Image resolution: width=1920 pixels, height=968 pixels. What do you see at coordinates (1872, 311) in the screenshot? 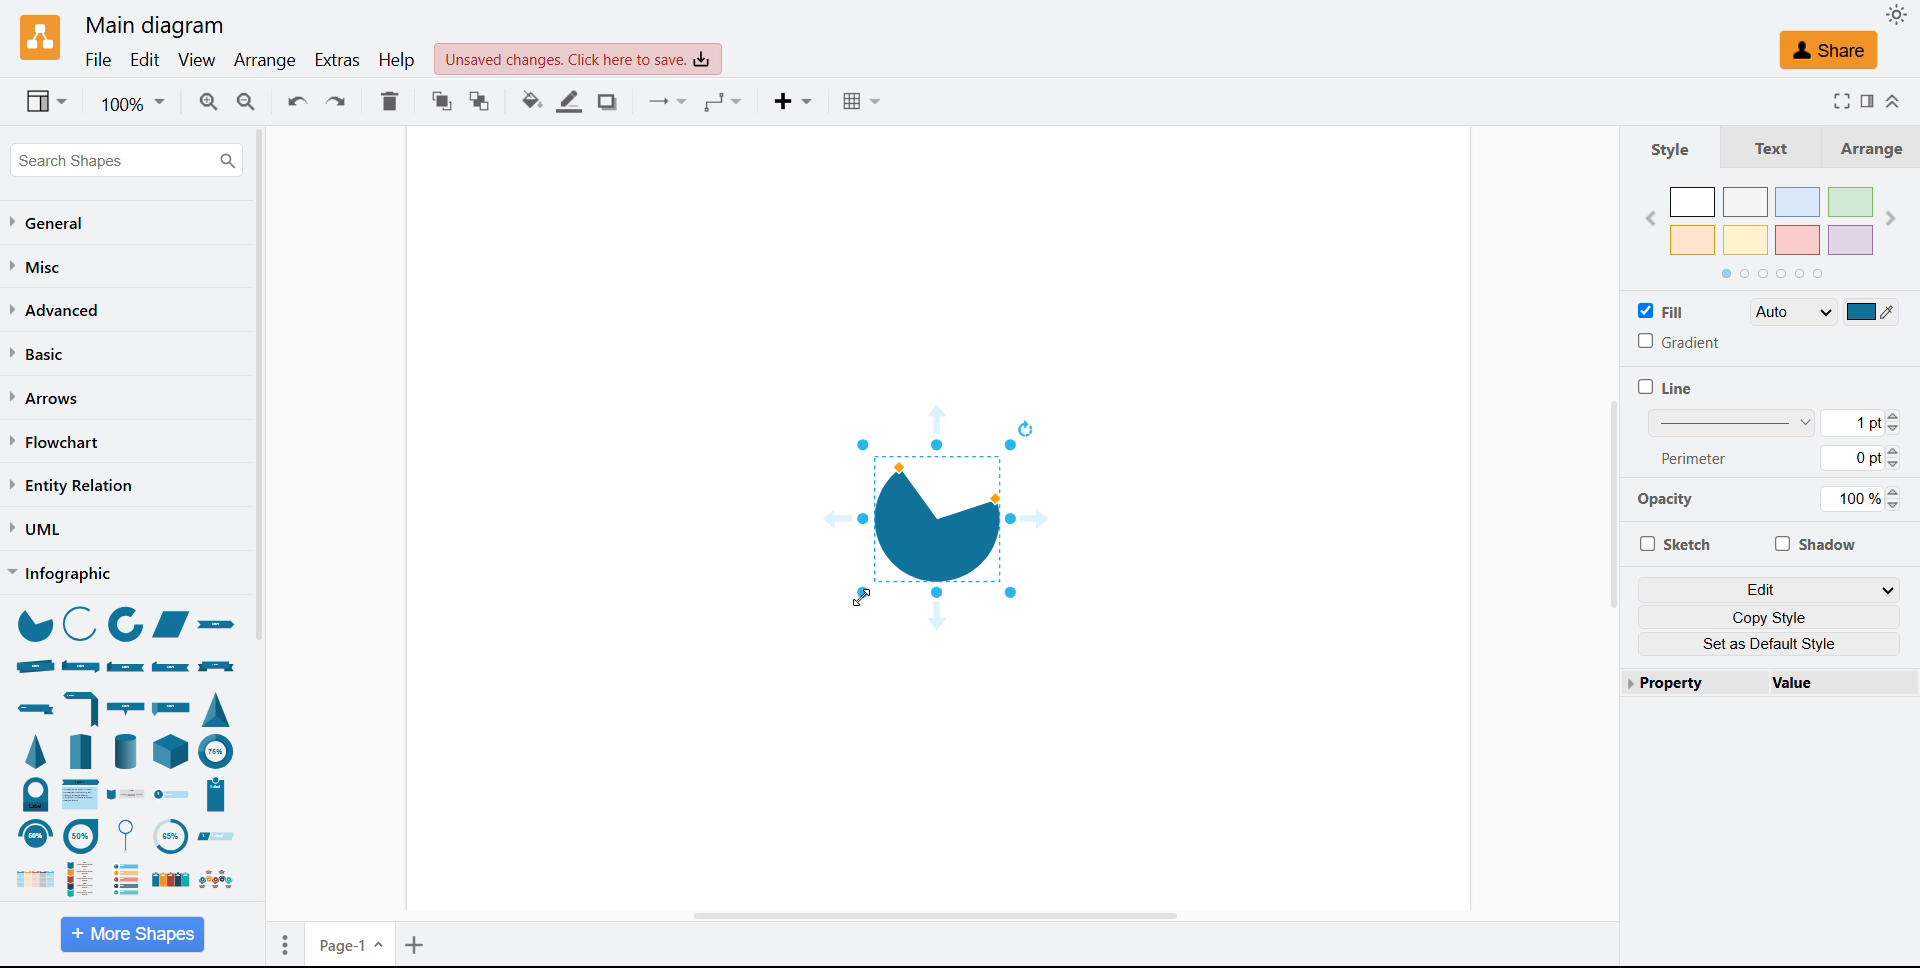
I see `fill colour ` at bounding box center [1872, 311].